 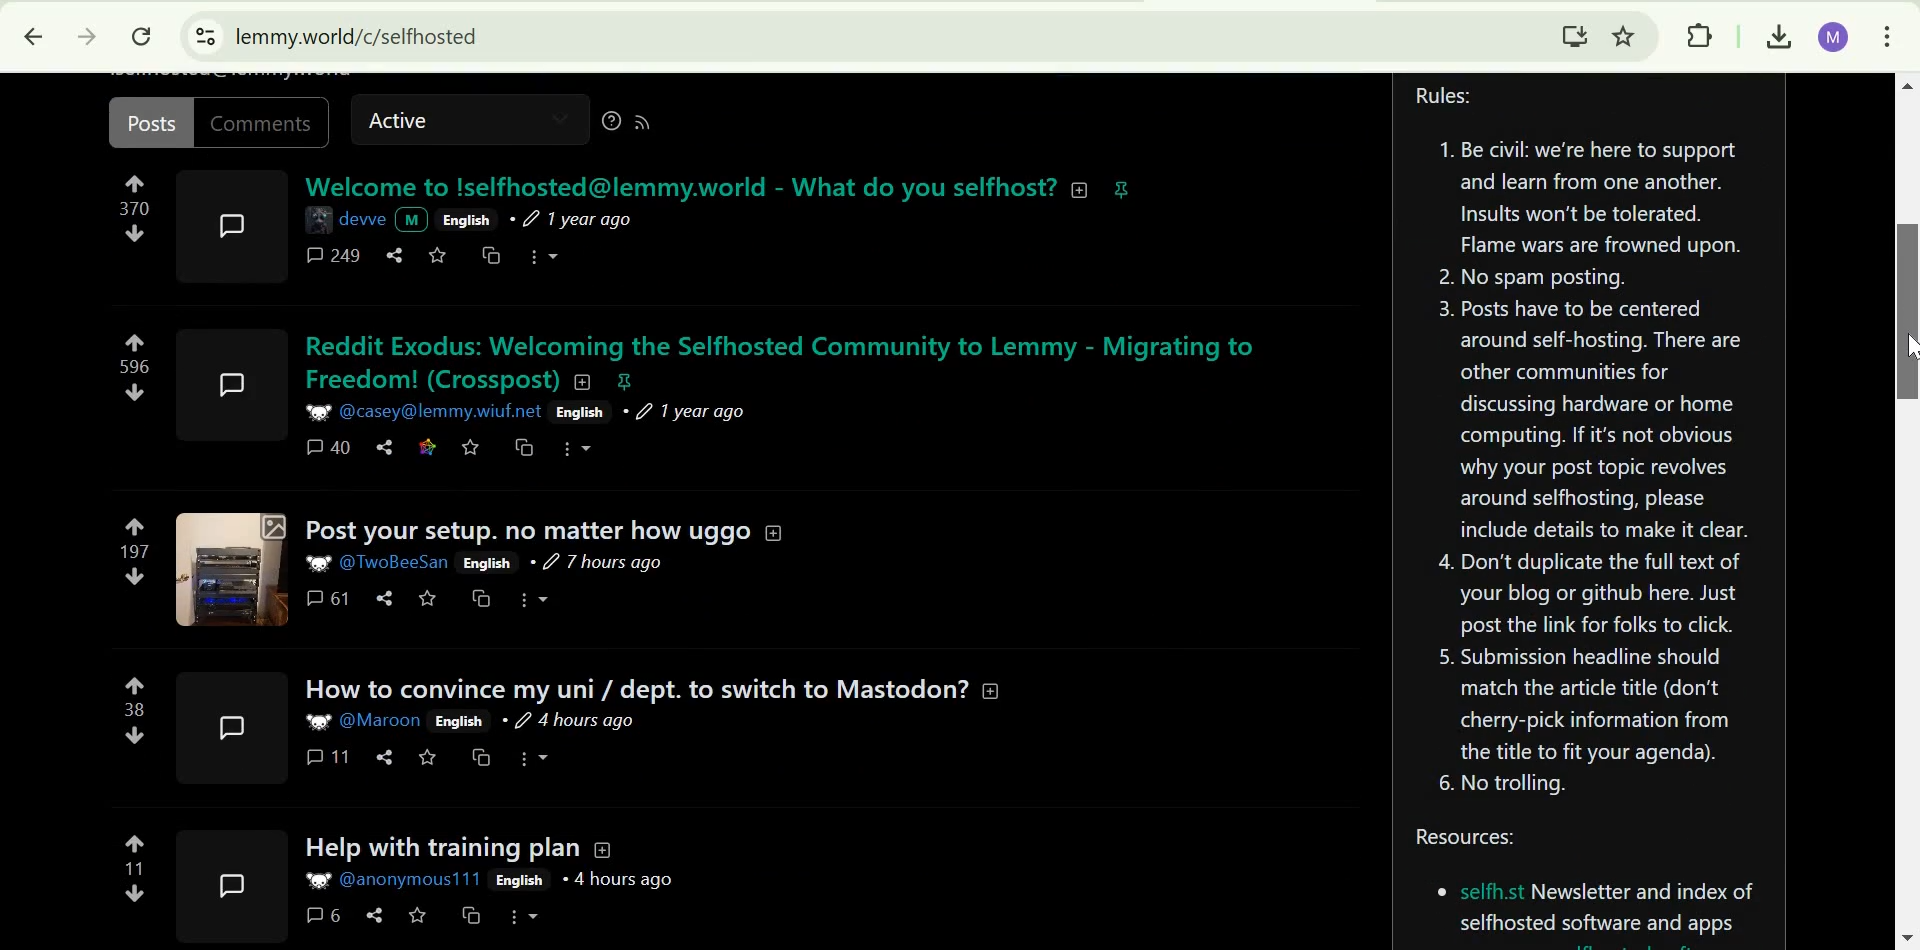 I want to click on downvote, so click(x=138, y=576).